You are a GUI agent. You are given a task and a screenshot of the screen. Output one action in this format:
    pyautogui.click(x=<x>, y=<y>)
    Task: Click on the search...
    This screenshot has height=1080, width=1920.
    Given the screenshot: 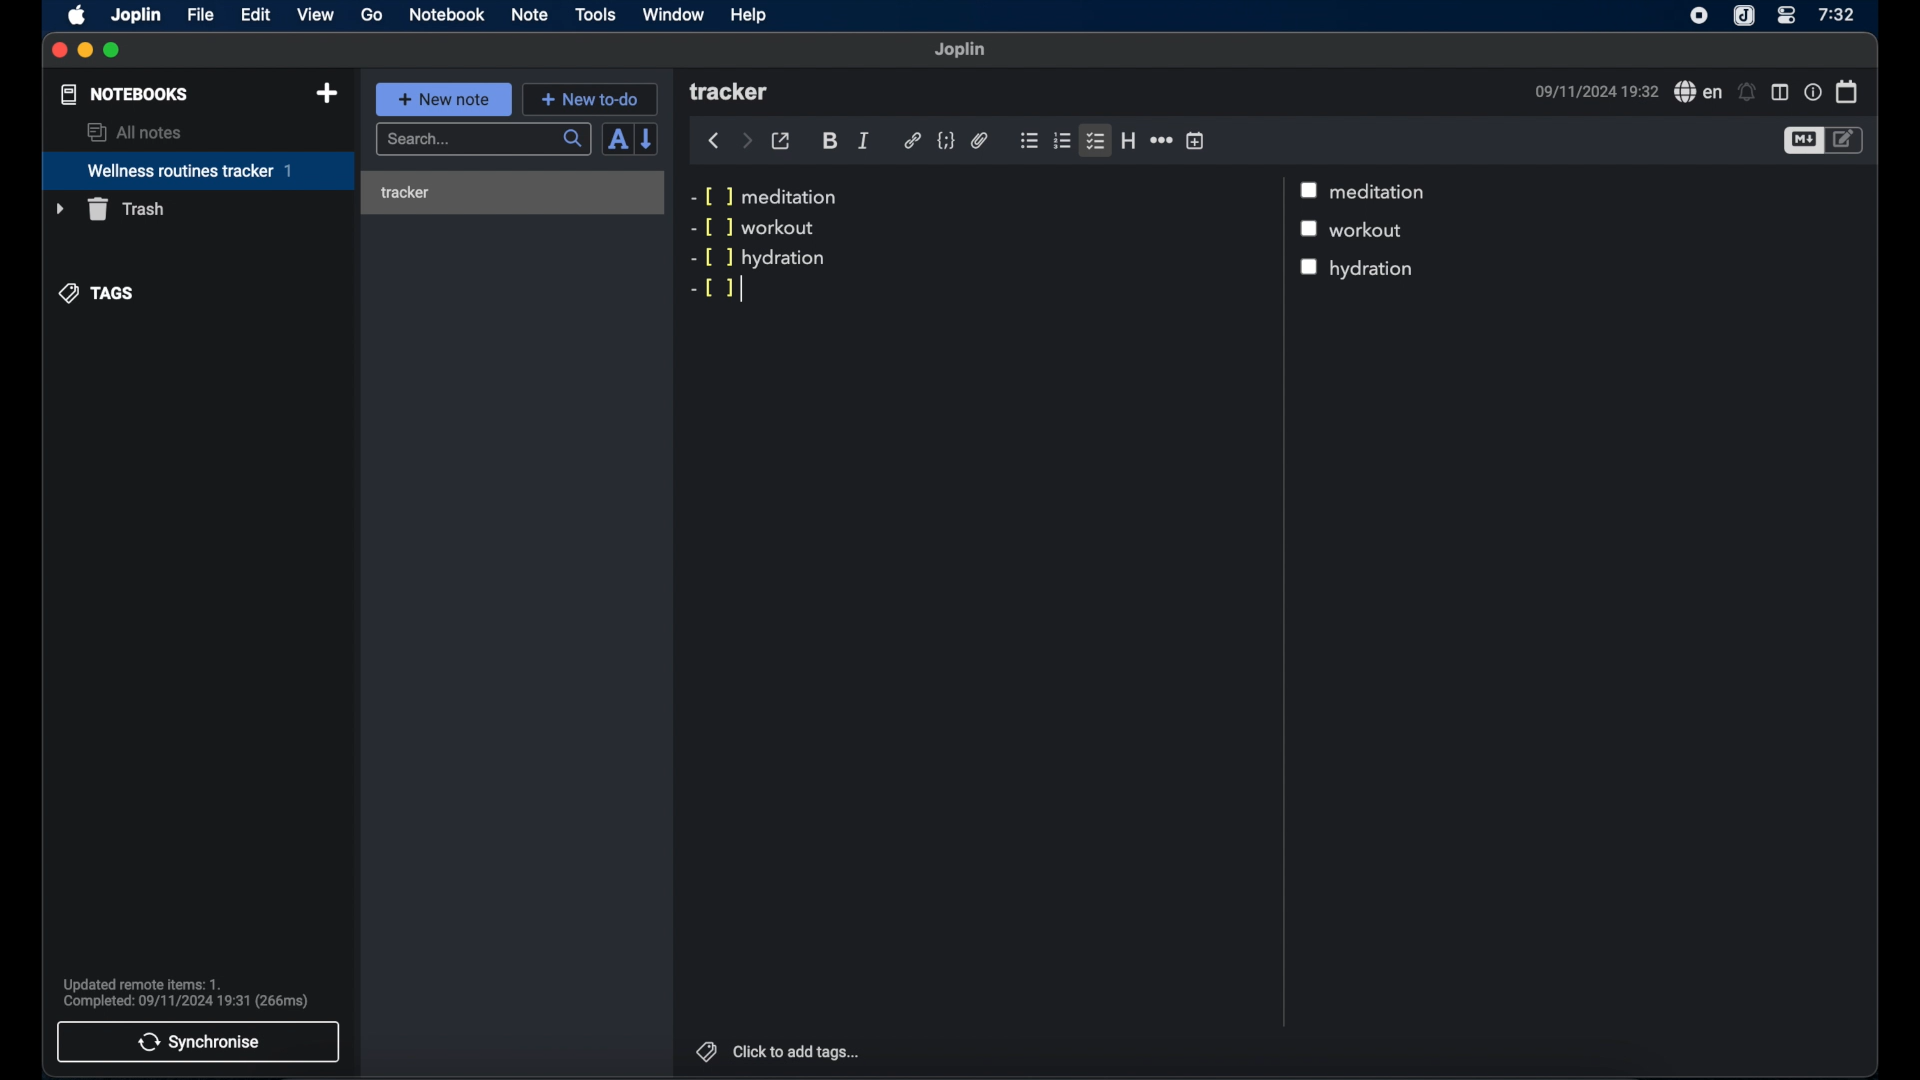 What is the action you would take?
    pyautogui.click(x=485, y=140)
    